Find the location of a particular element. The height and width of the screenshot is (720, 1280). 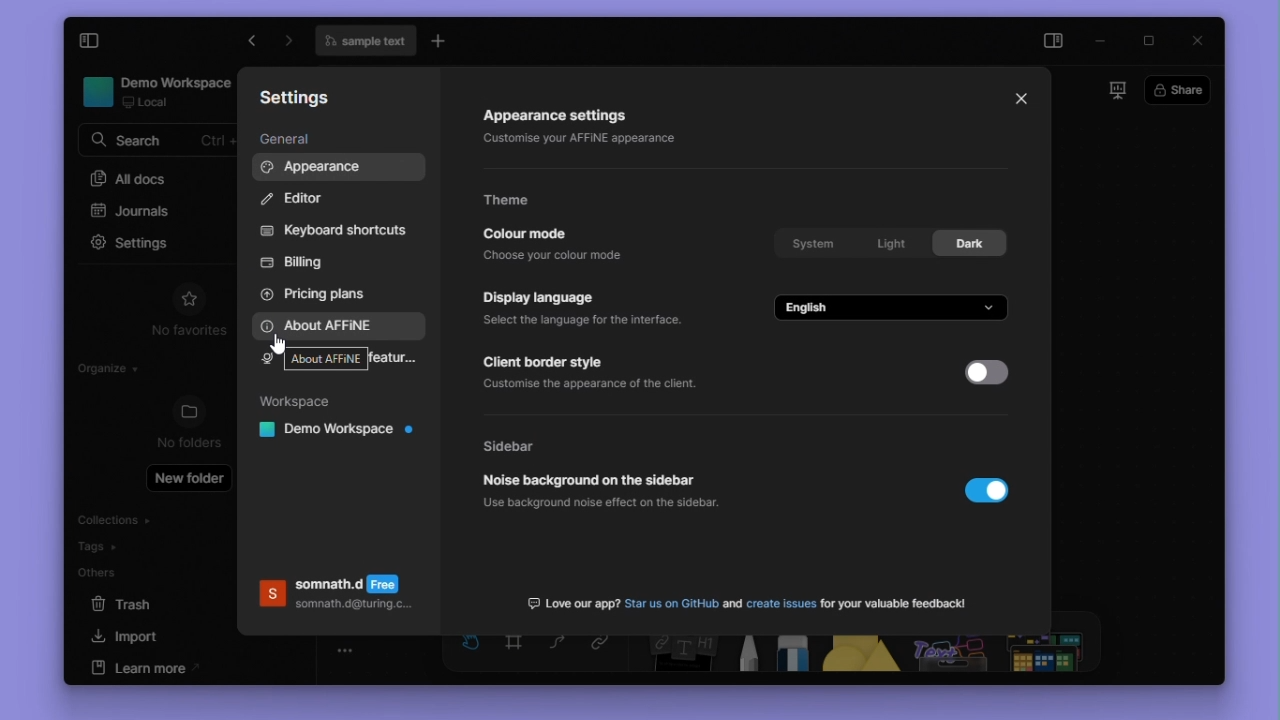

Expand sodebar is located at coordinates (89, 42).